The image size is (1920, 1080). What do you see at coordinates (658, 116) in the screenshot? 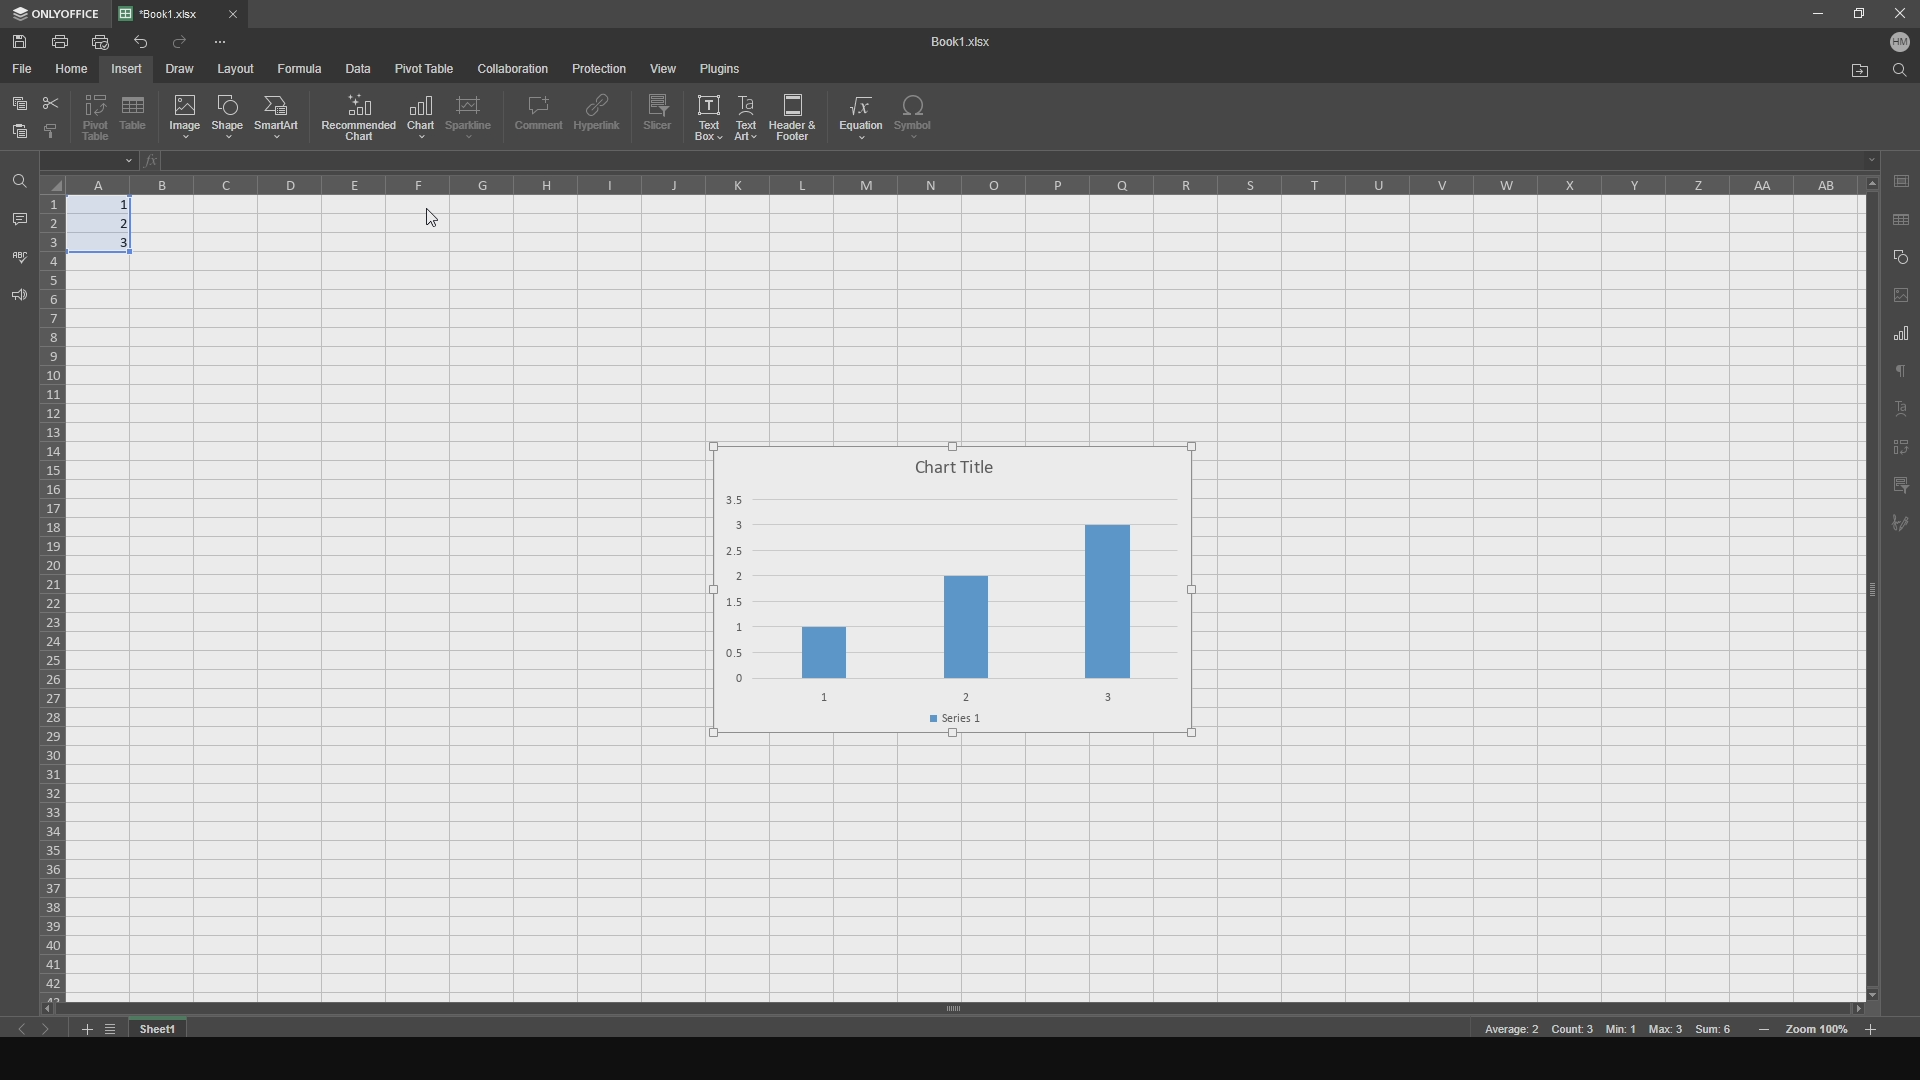
I see `slicer` at bounding box center [658, 116].